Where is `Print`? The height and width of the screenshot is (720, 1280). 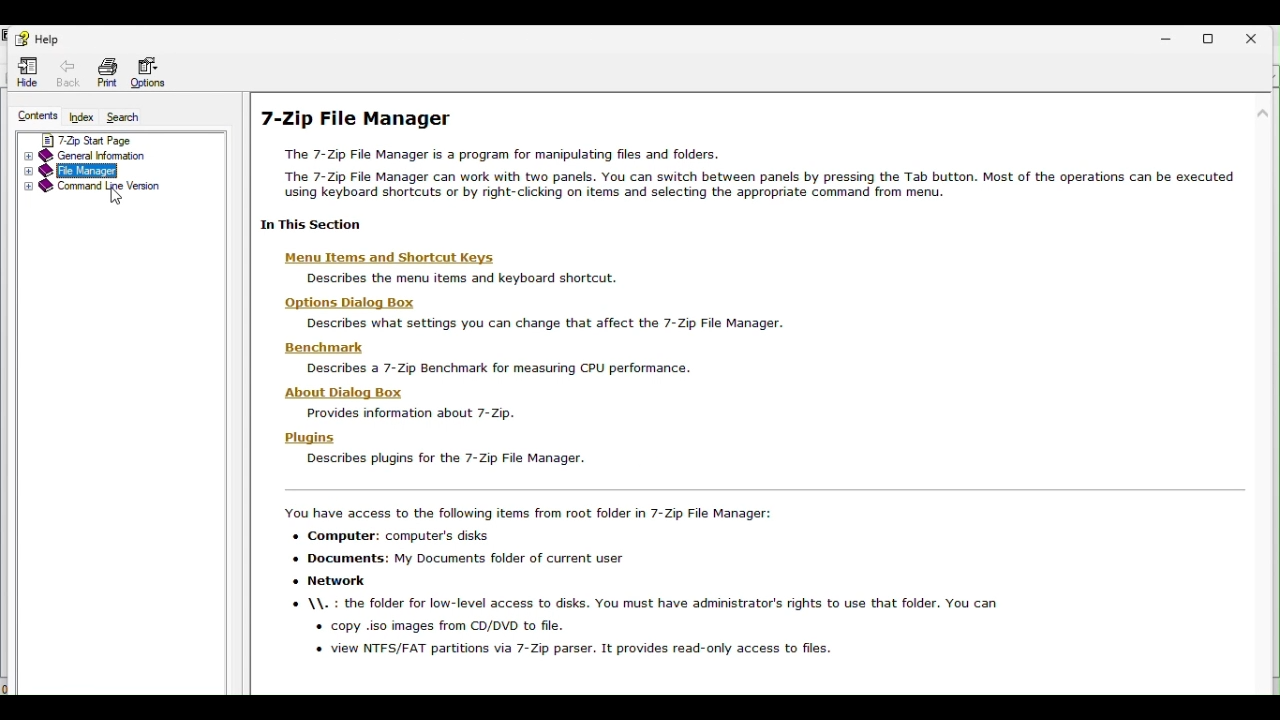
Print is located at coordinates (108, 72).